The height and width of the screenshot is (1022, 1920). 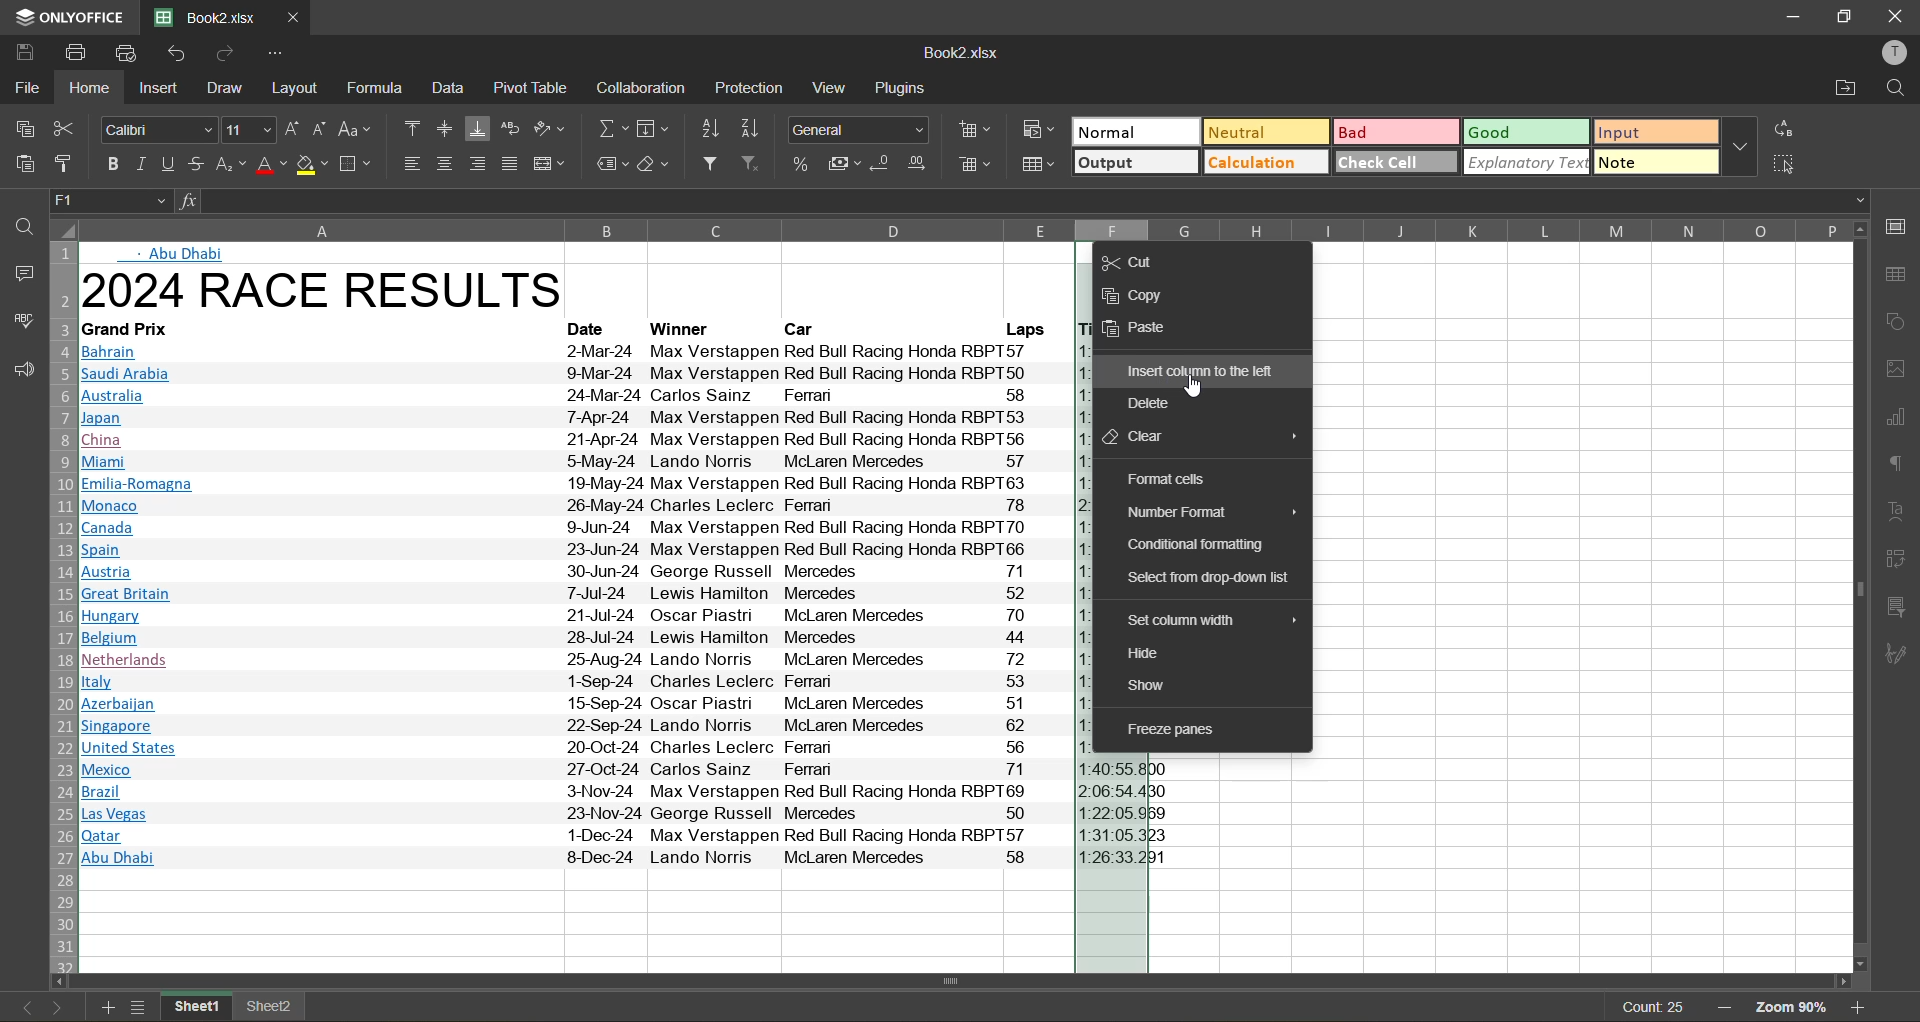 I want to click on file name: Book2 xisx, so click(x=203, y=18).